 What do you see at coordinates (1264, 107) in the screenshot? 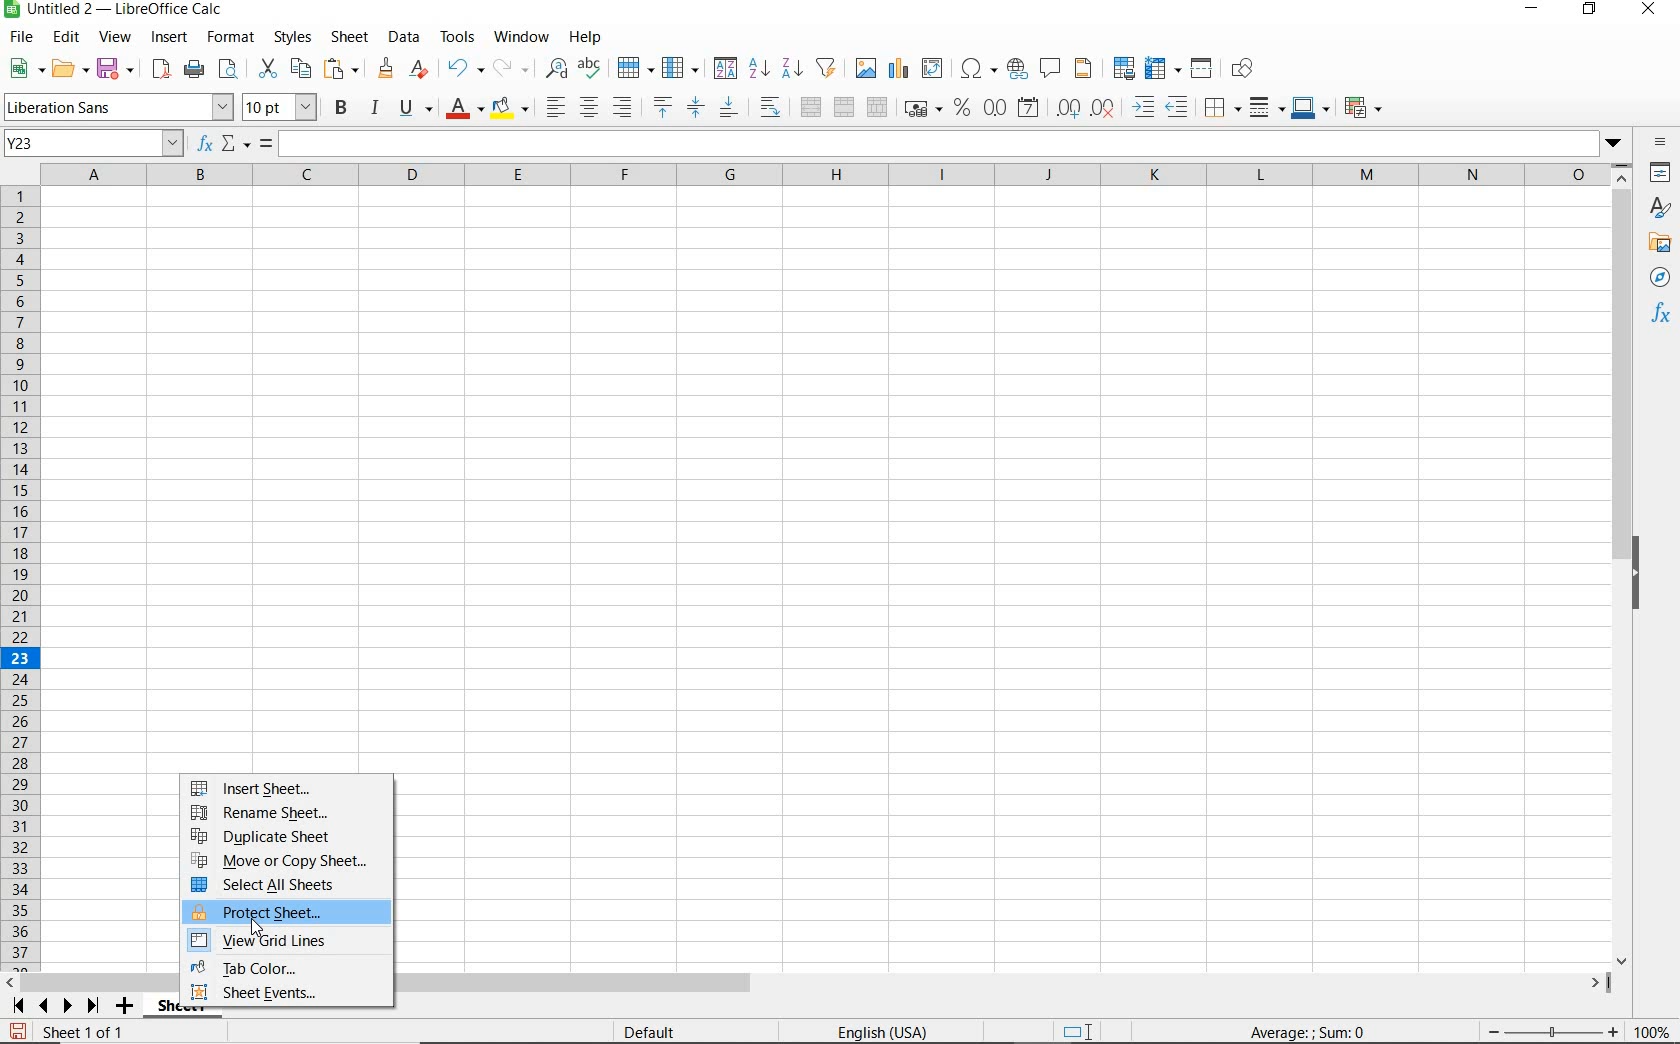
I see `BORDER STYLE` at bounding box center [1264, 107].